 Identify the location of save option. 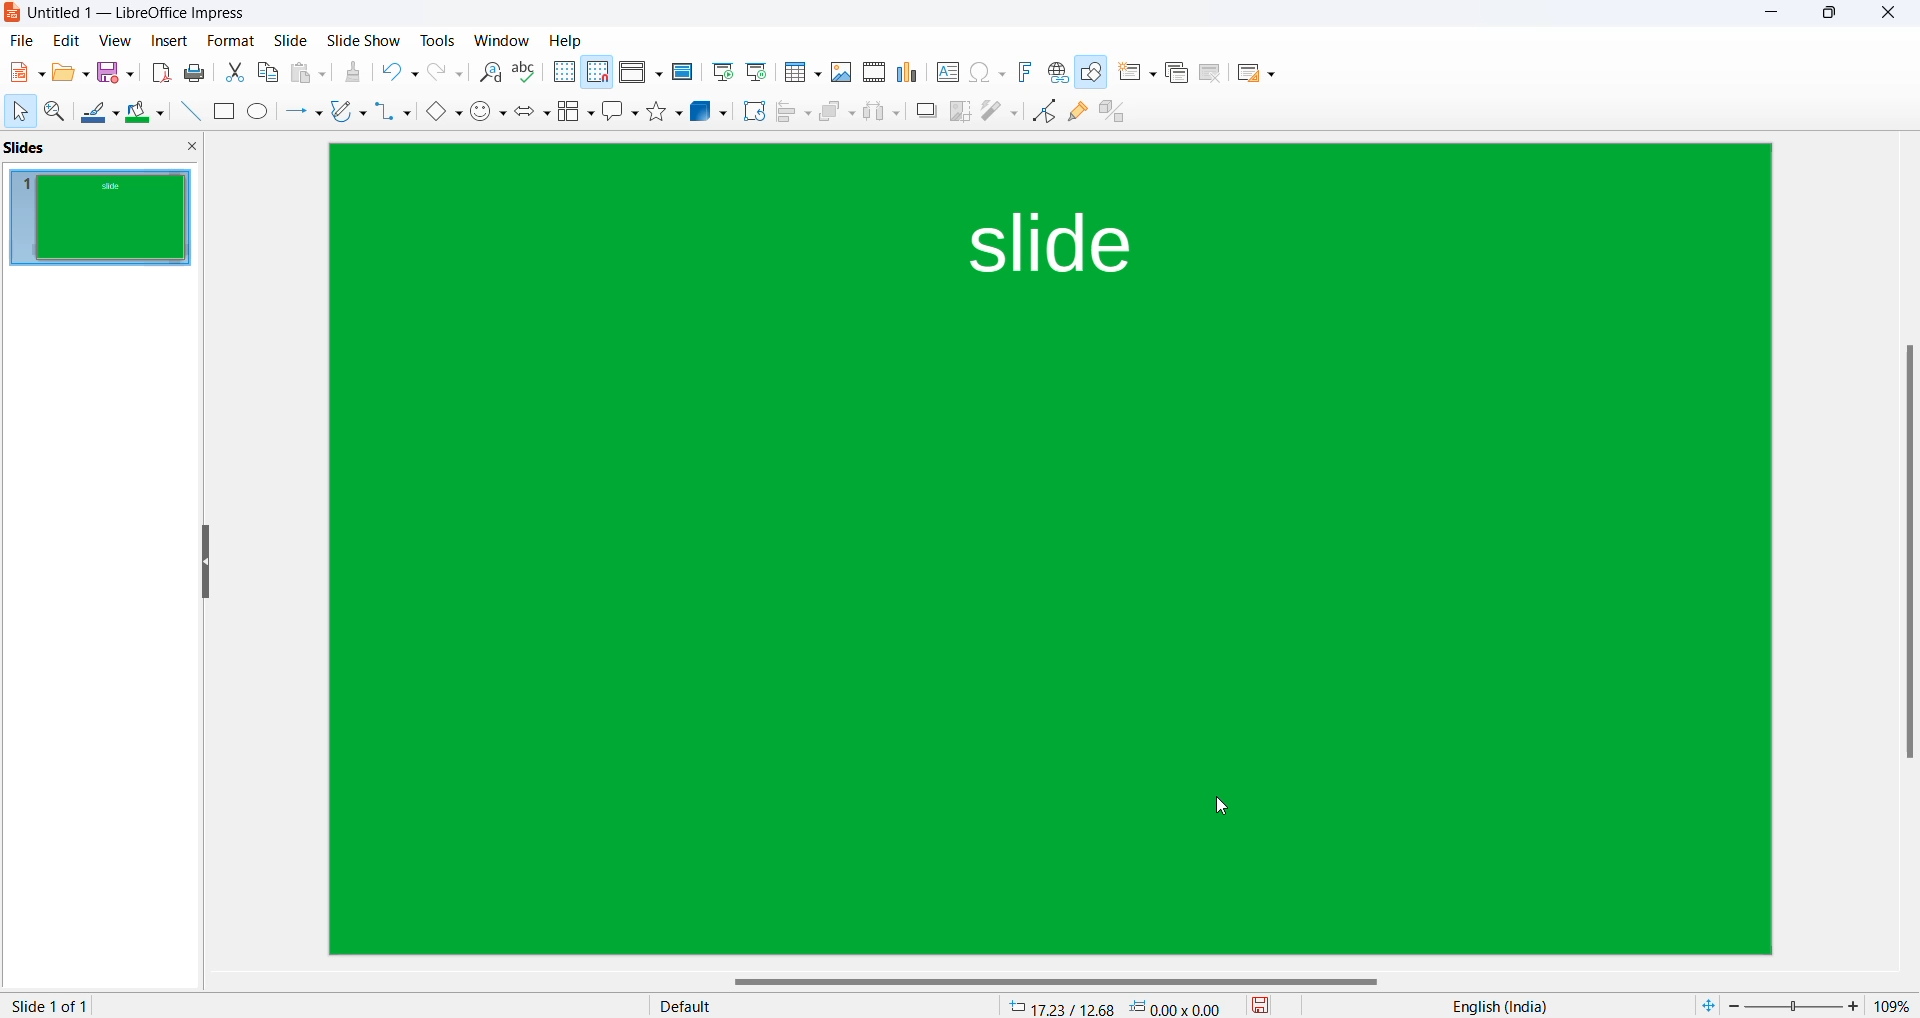
(116, 73).